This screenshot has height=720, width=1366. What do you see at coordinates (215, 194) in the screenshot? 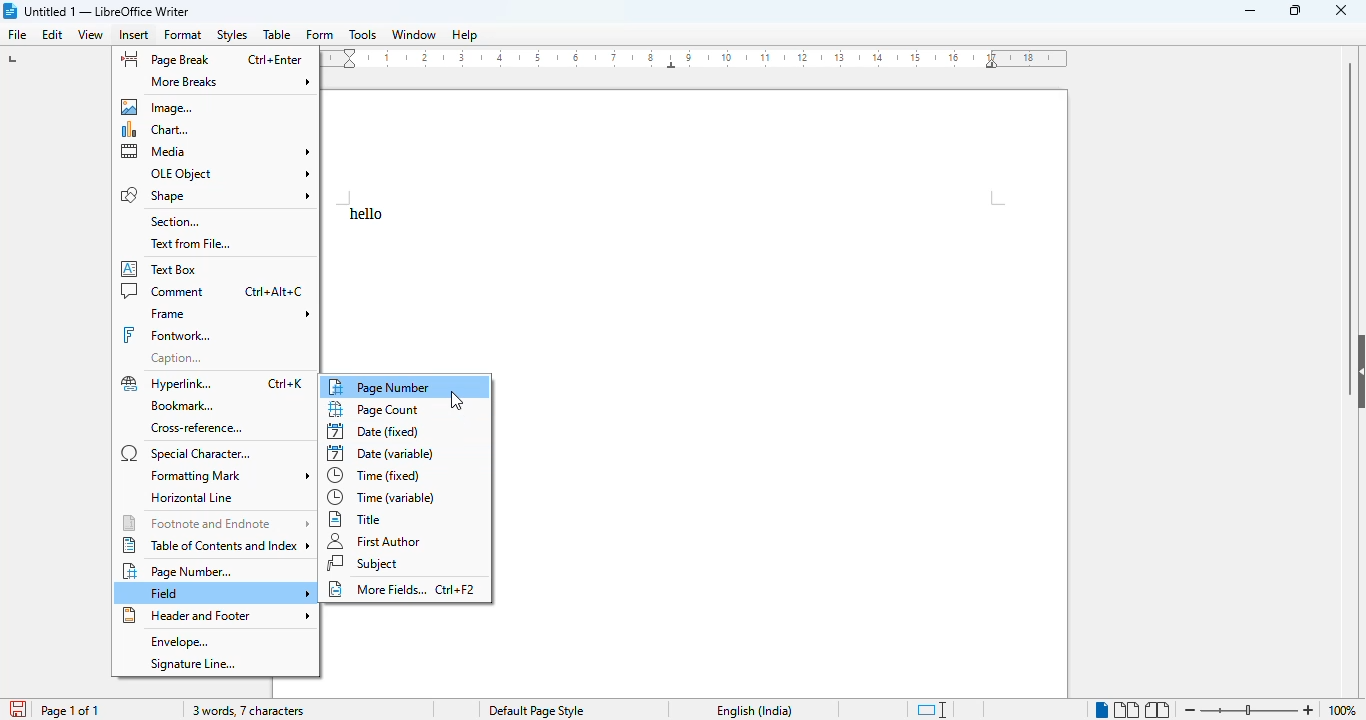
I see `shape` at bounding box center [215, 194].